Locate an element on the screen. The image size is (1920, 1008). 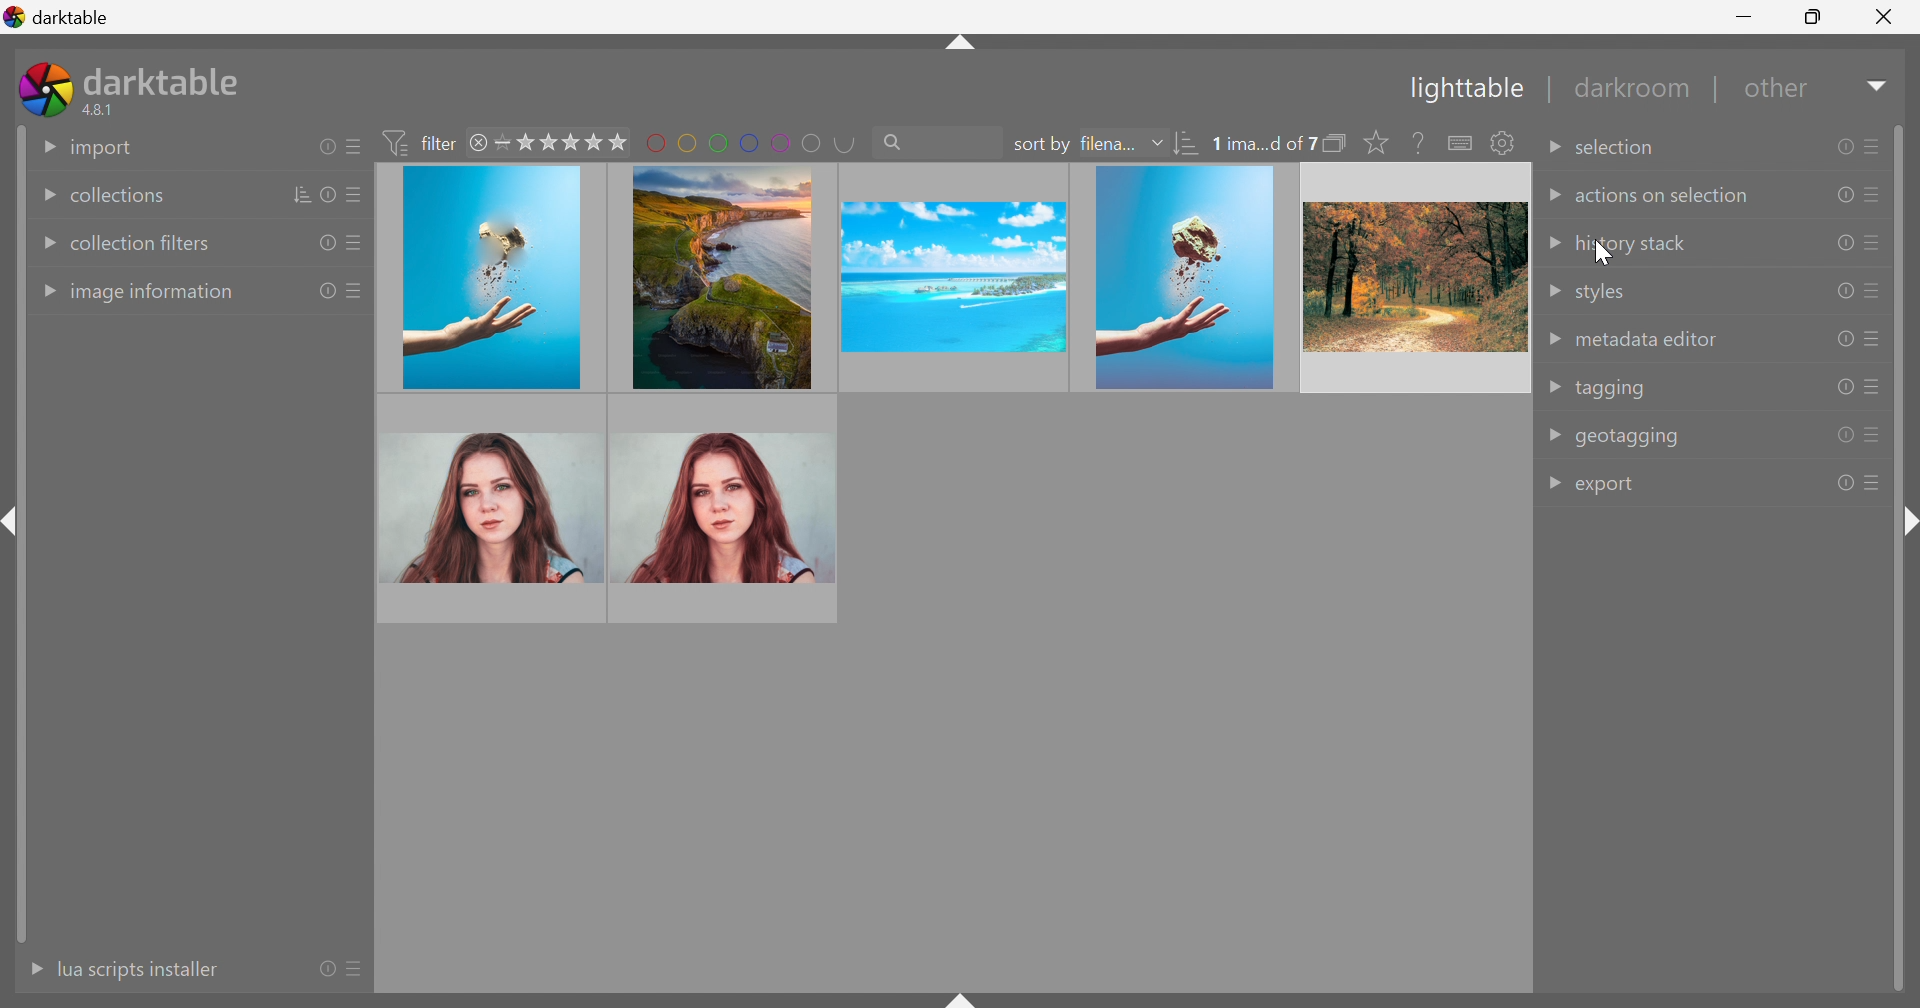
presets is located at coordinates (1877, 334).